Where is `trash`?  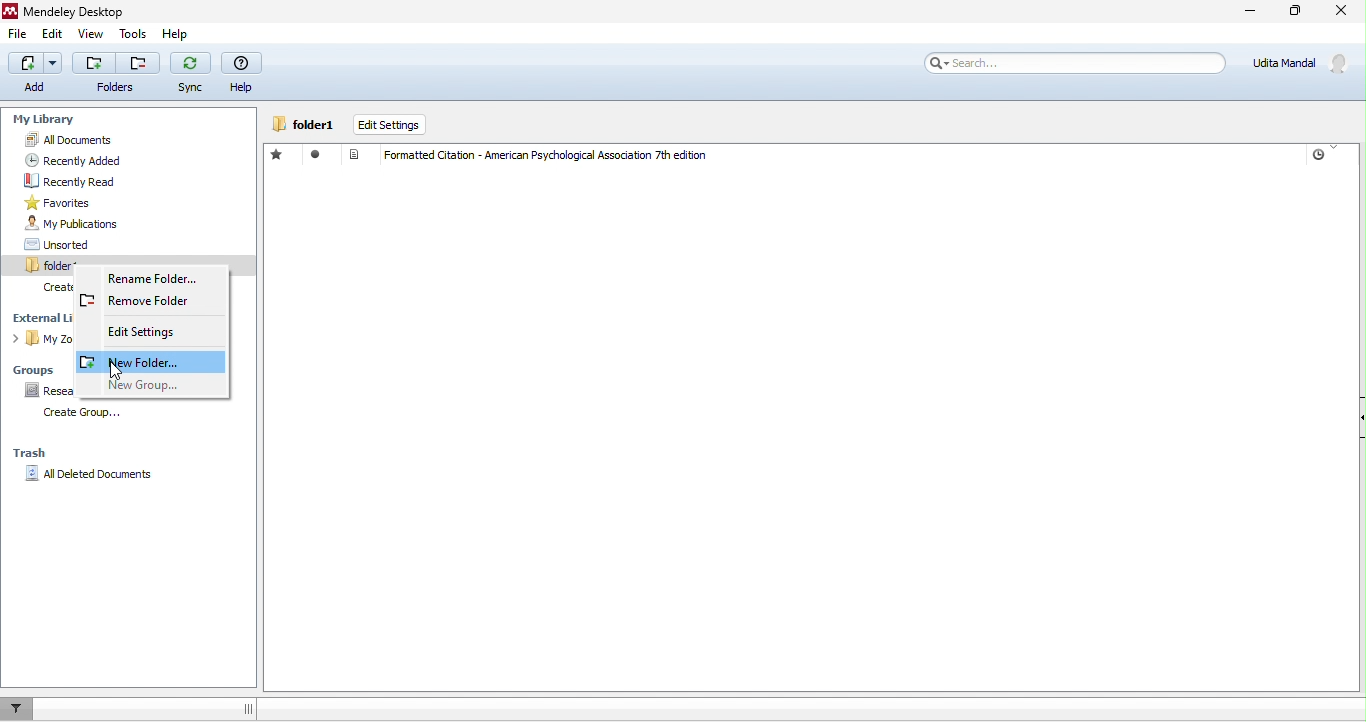
trash is located at coordinates (31, 453).